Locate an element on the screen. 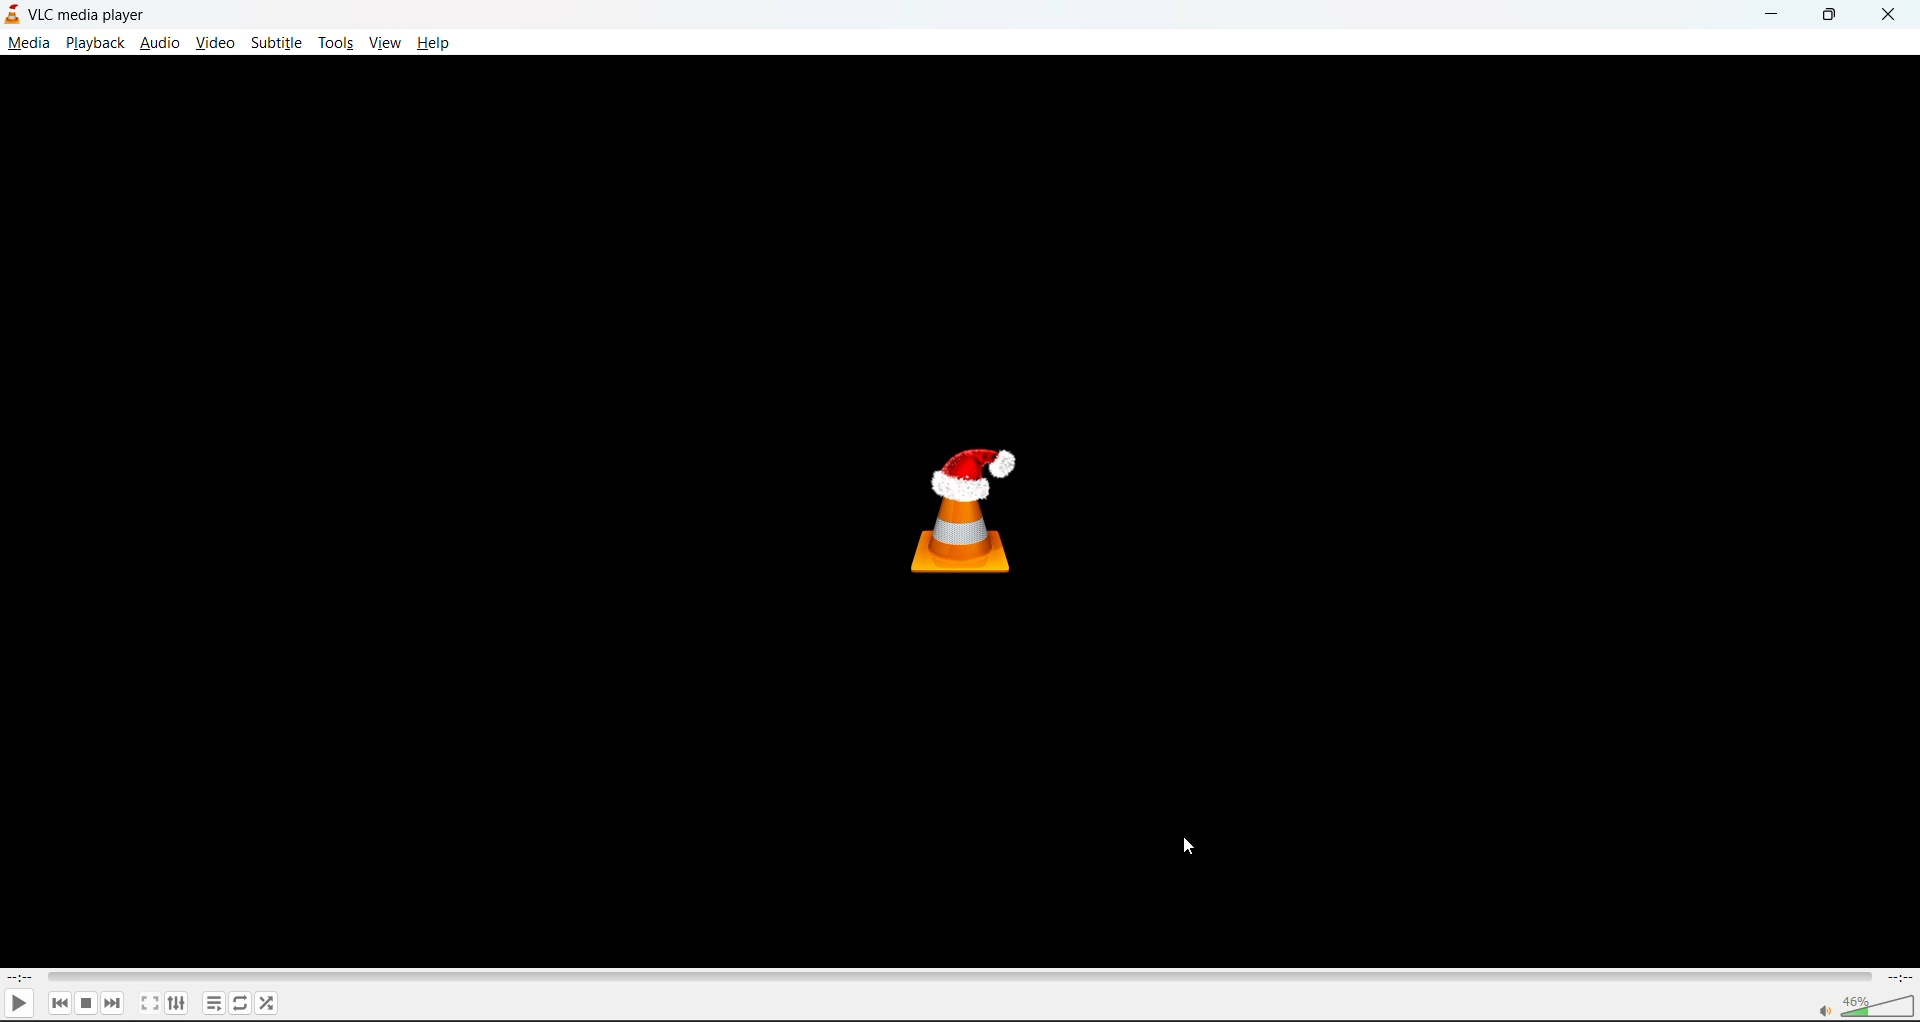 Image resolution: width=1920 pixels, height=1022 pixels. total track time is located at coordinates (1898, 976).